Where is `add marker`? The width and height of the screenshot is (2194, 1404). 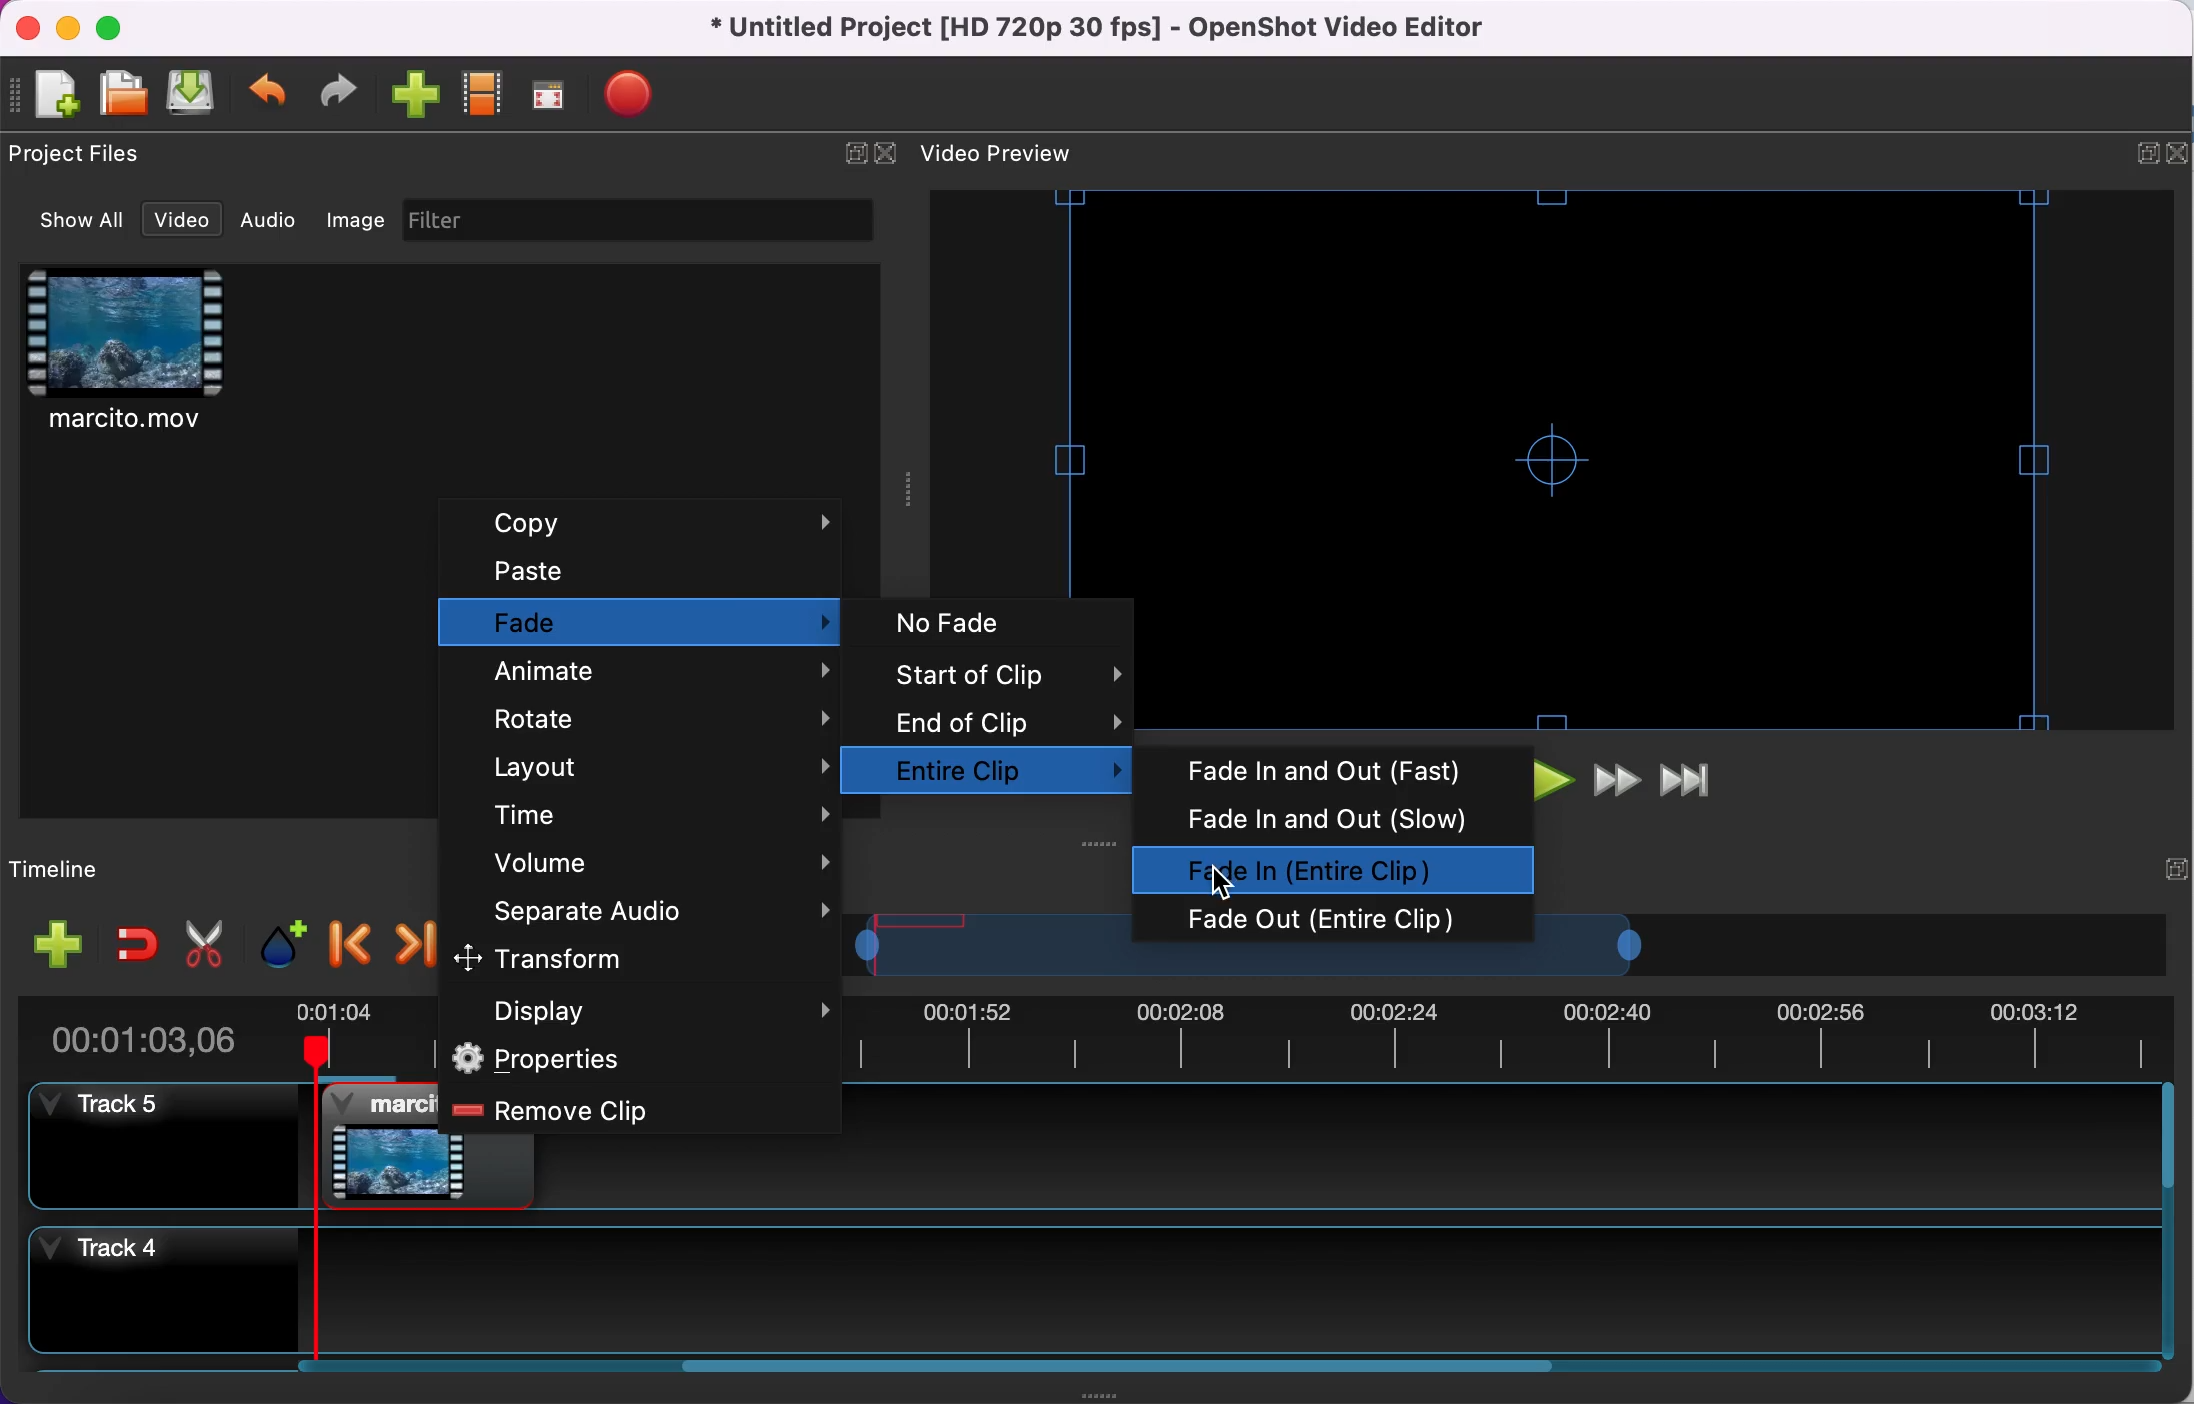 add marker is located at coordinates (277, 943).